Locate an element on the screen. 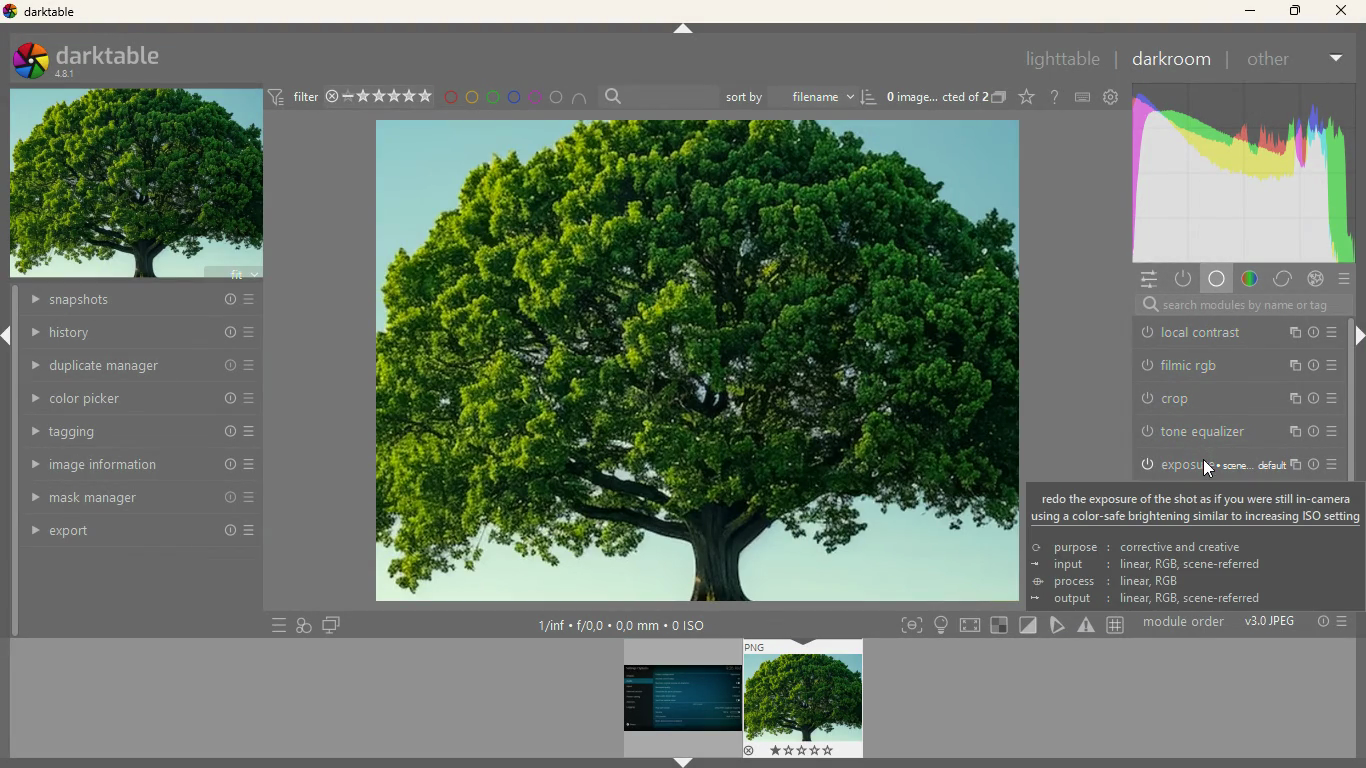  redo the exposure of the shot as if you were still in-camerausing a color-safe brightening similar to increasing ISO setting is located at coordinates (1192, 508).